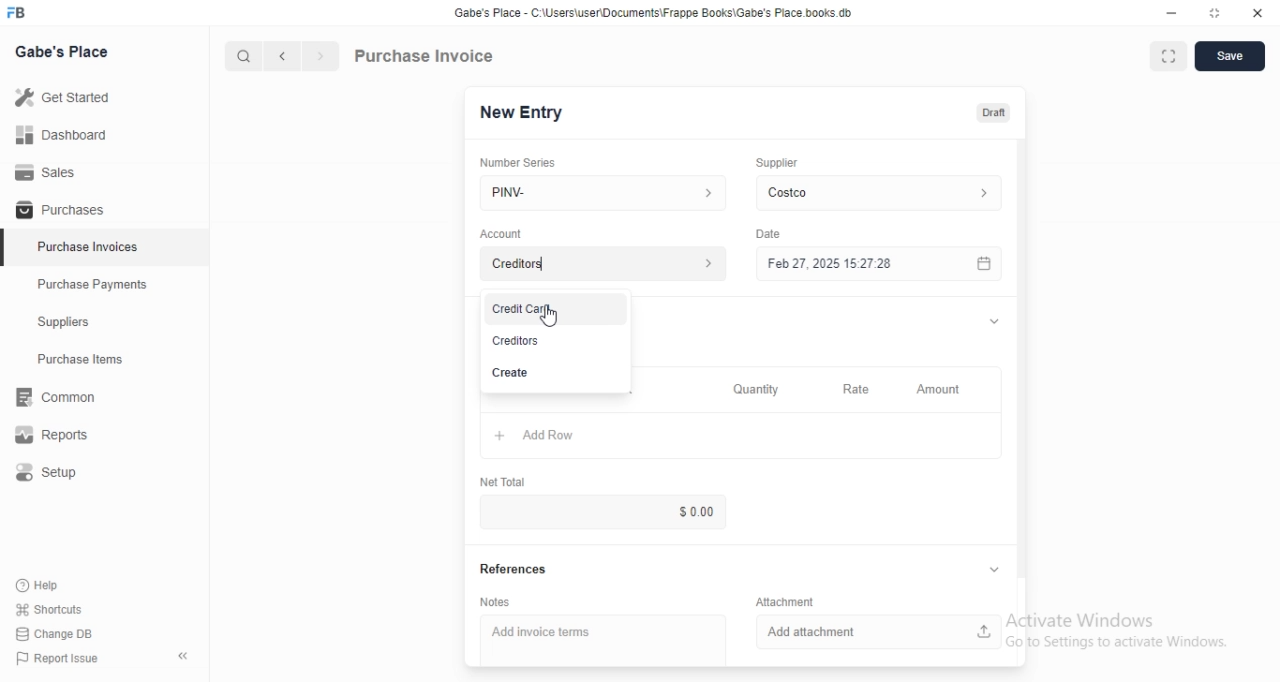 This screenshot has height=682, width=1280. What do you see at coordinates (522, 113) in the screenshot?
I see `New Entry` at bounding box center [522, 113].